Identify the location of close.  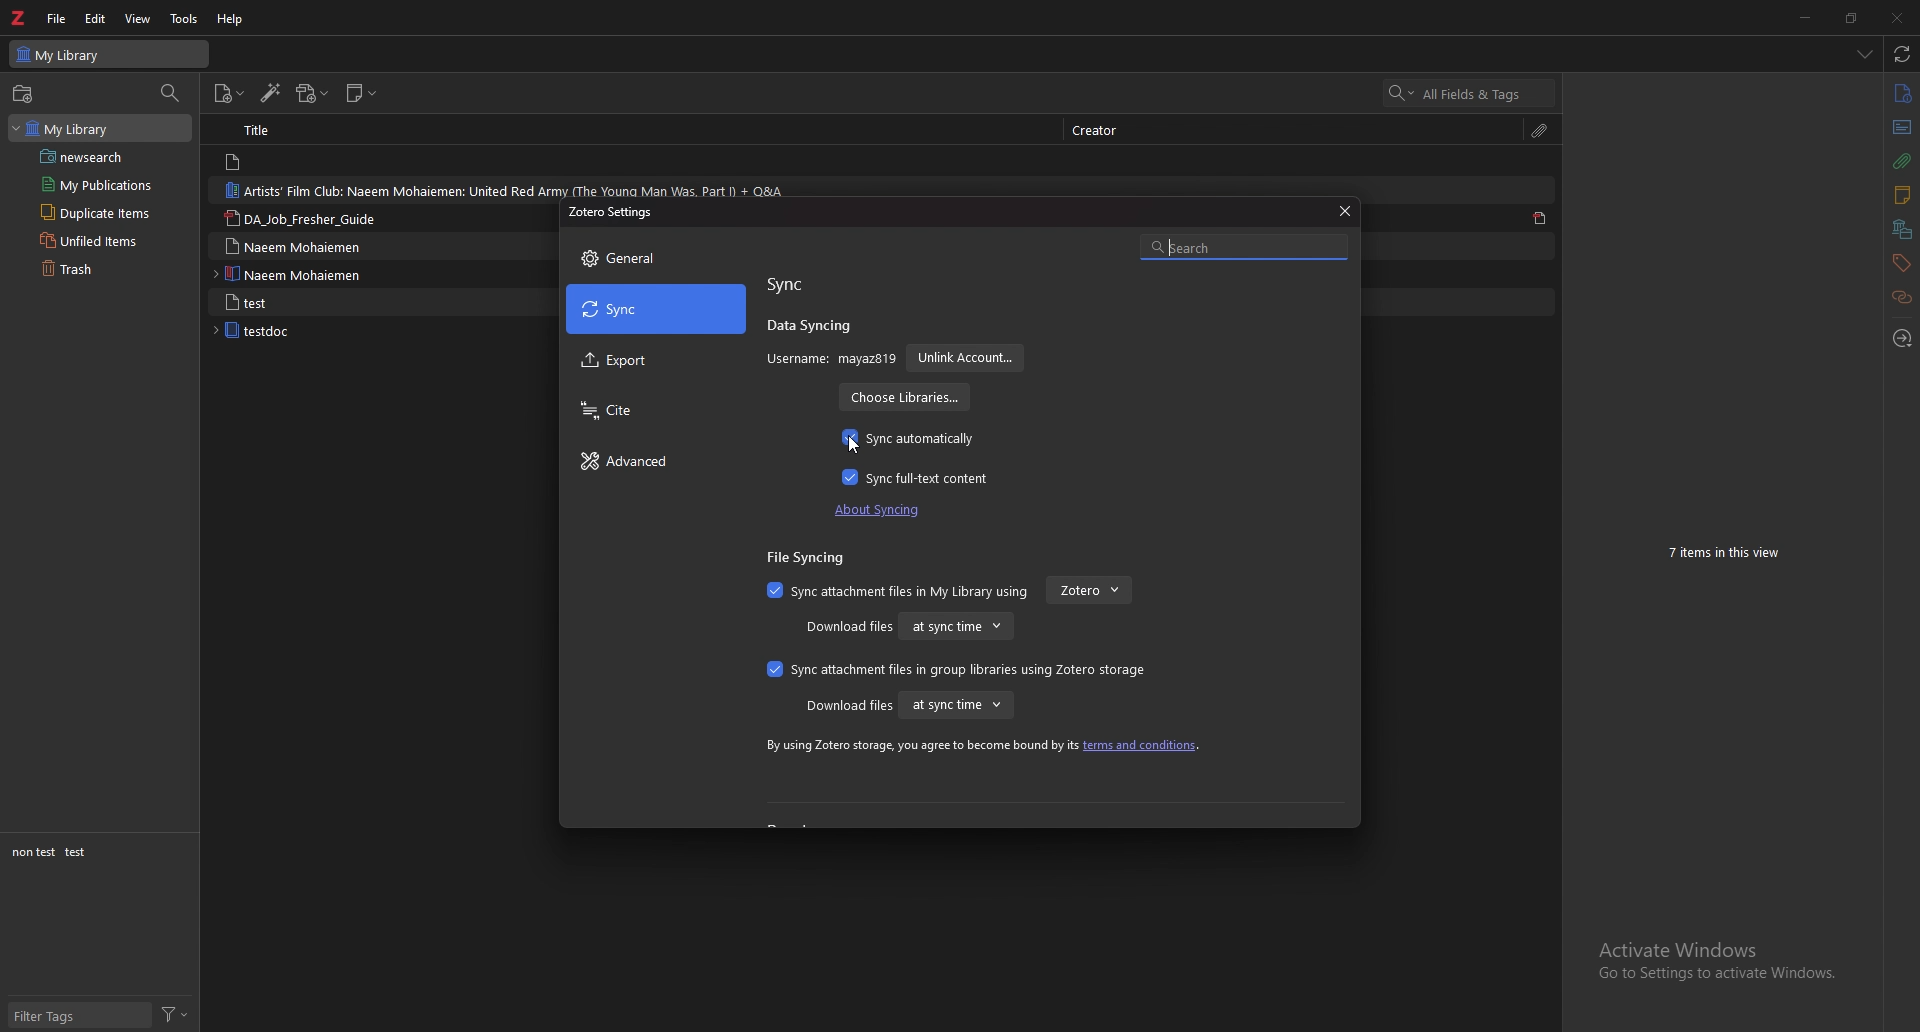
(1896, 18).